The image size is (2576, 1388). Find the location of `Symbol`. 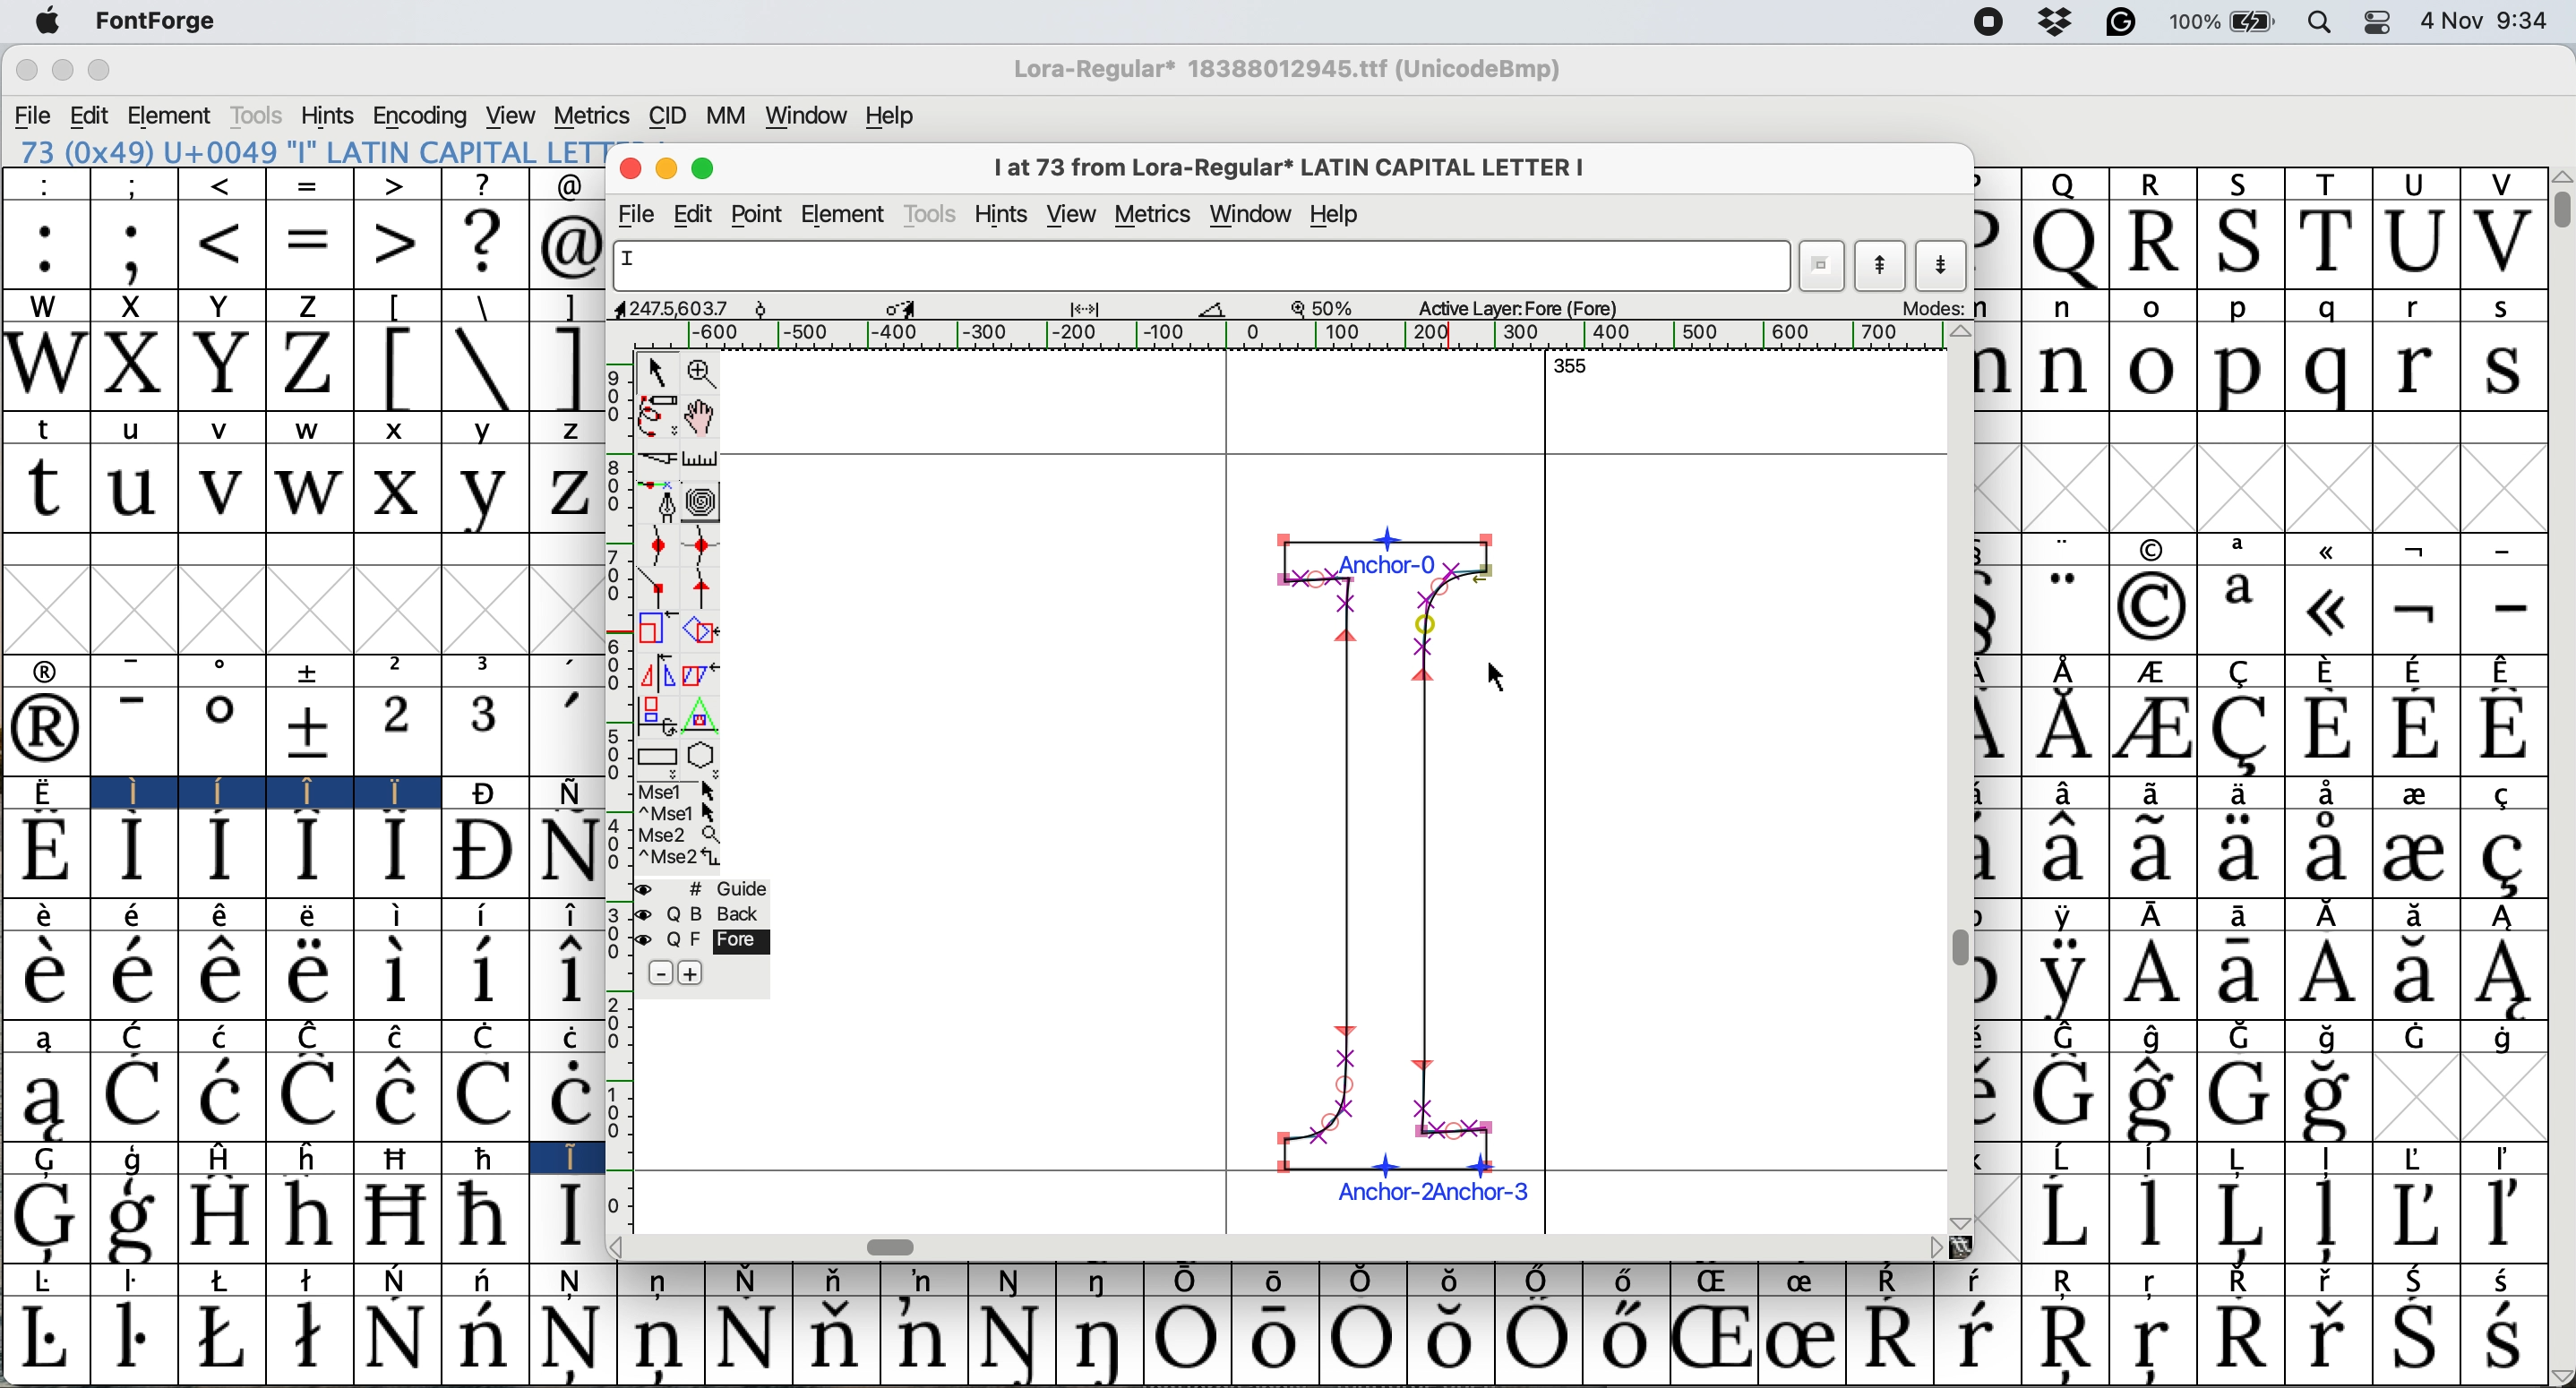

Symbol is located at coordinates (2243, 853).